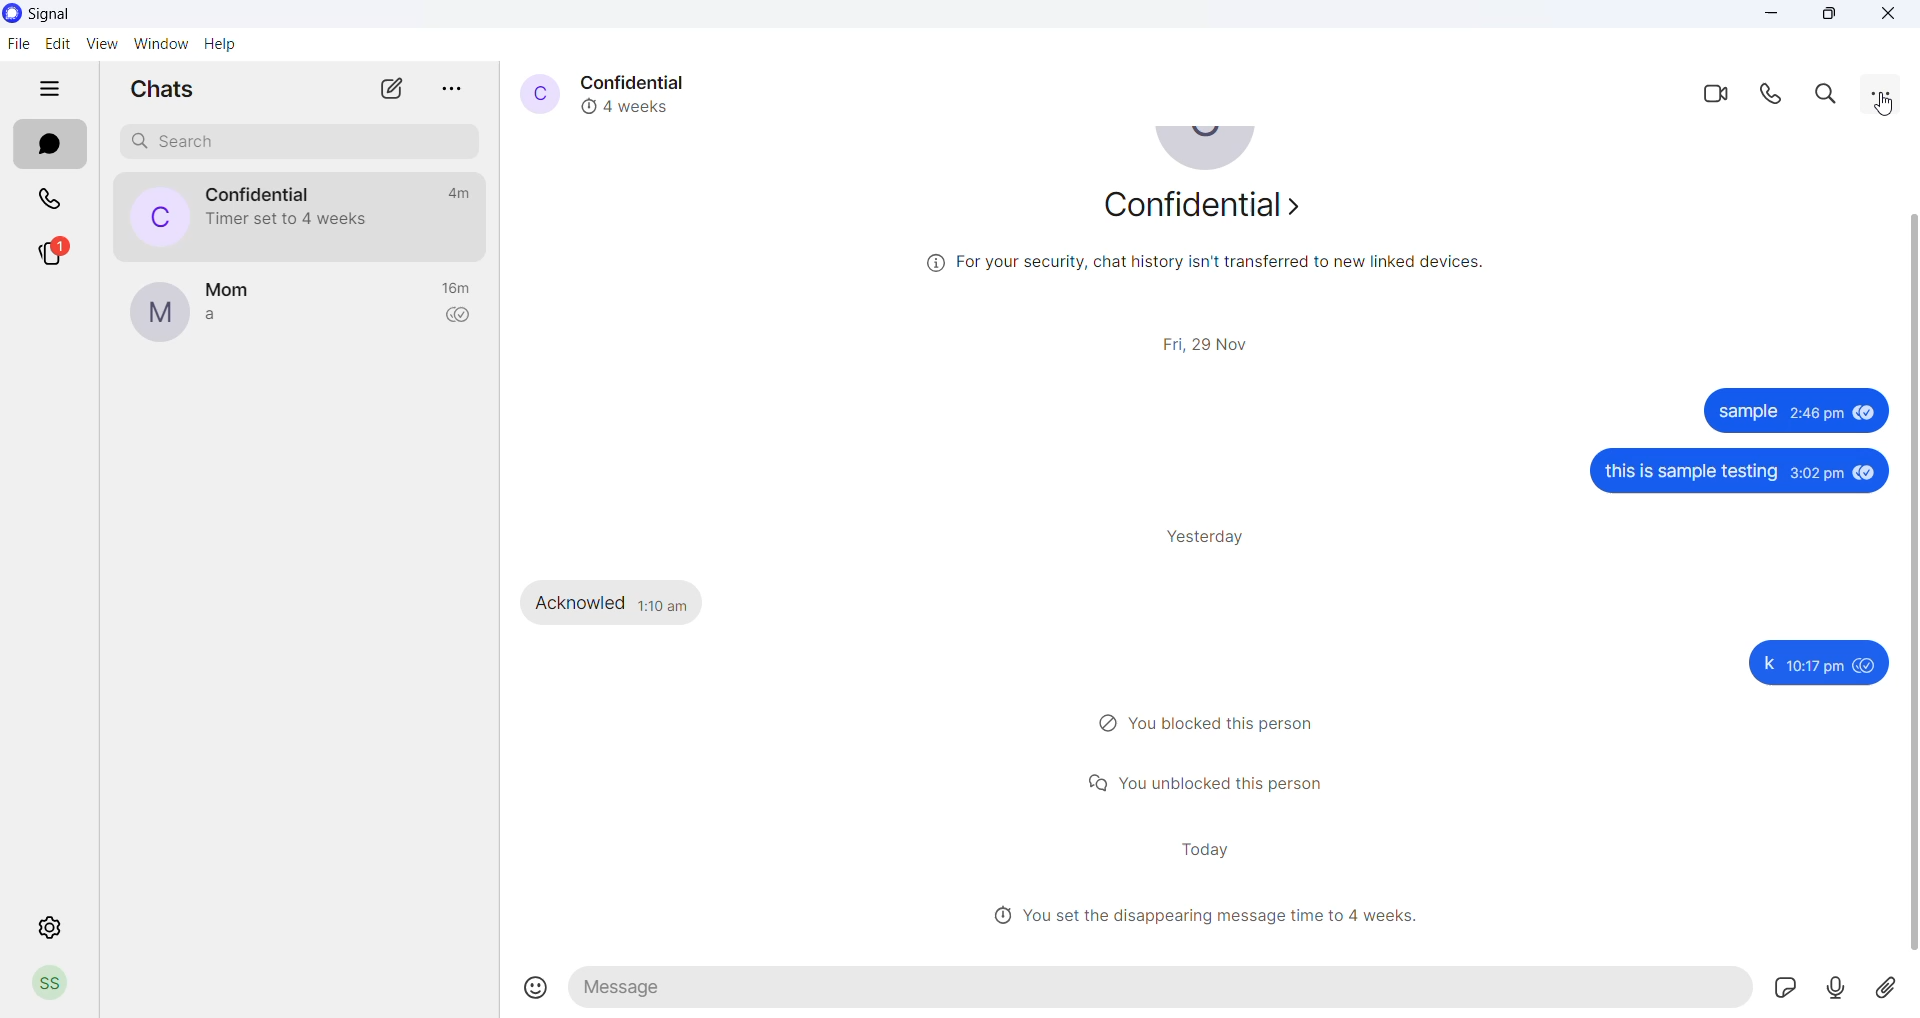  What do you see at coordinates (221, 45) in the screenshot?
I see `help` at bounding box center [221, 45].